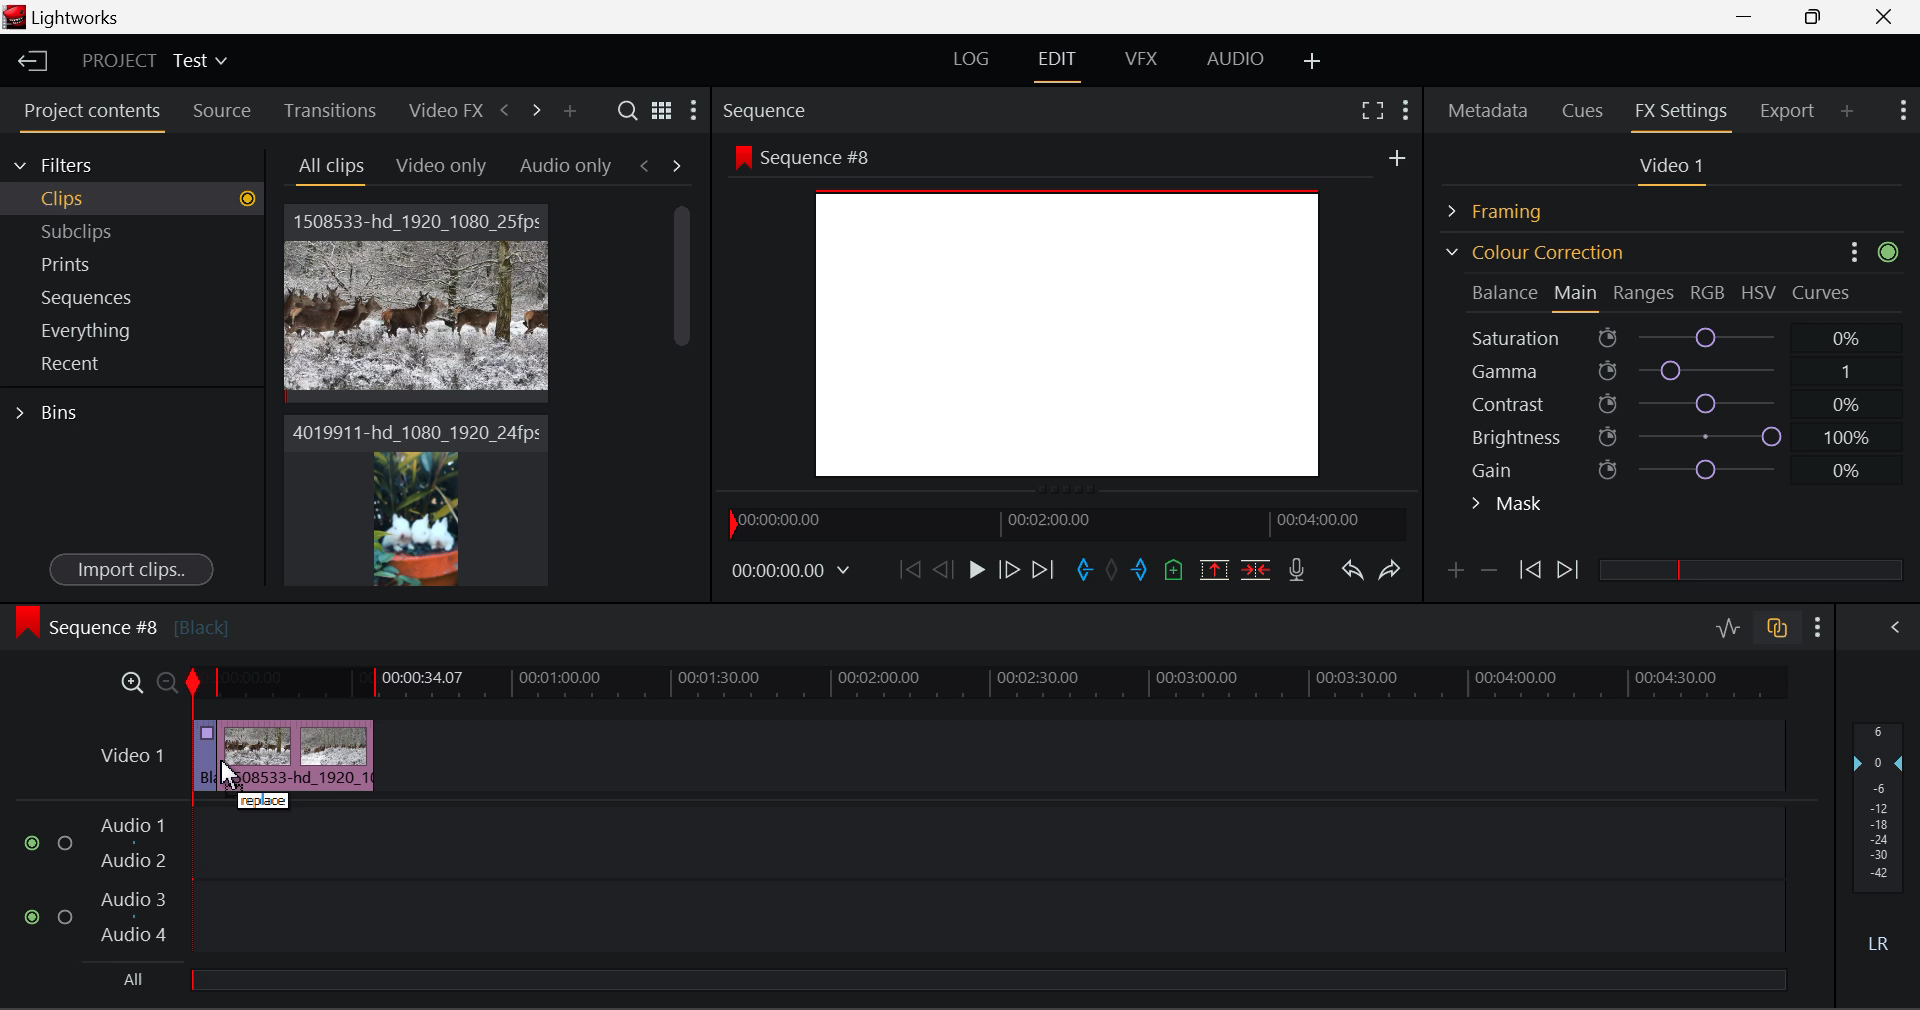 The height and width of the screenshot is (1010, 1920). What do you see at coordinates (1709, 294) in the screenshot?
I see `RGB` at bounding box center [1709, 294].